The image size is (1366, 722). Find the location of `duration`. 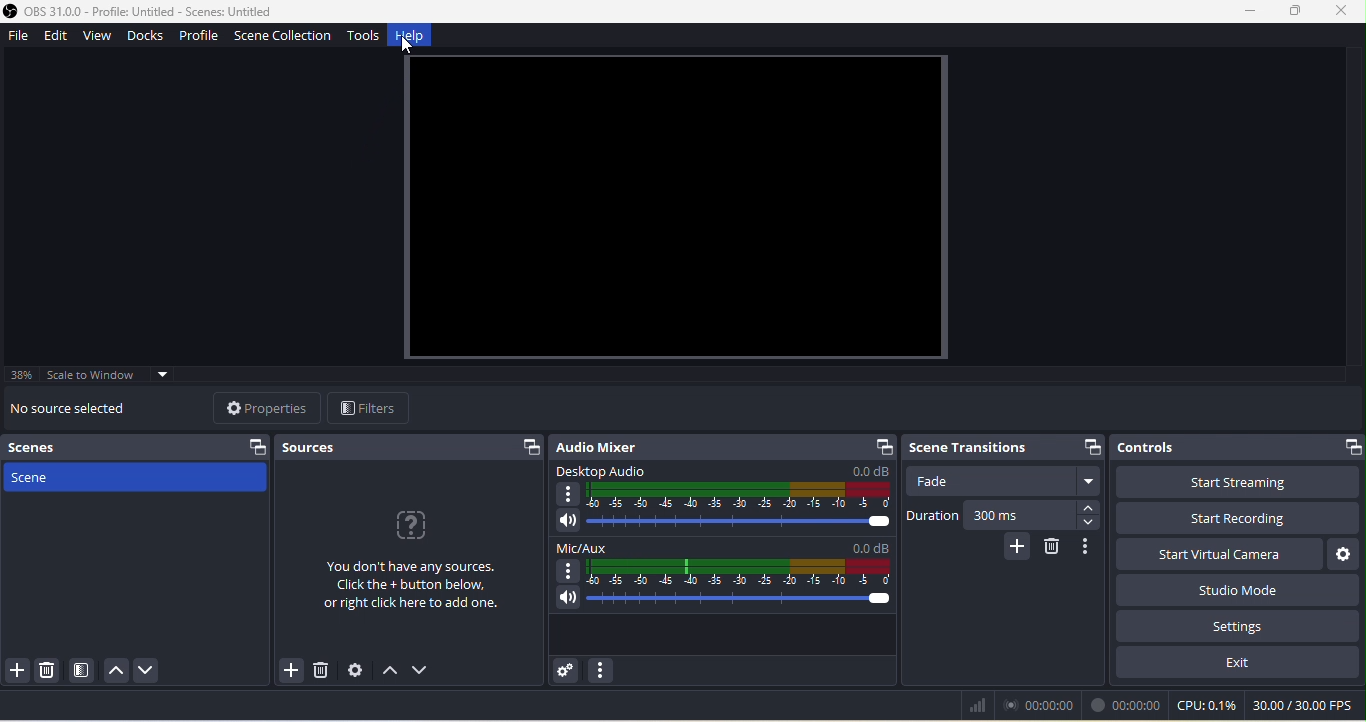

duration is located at coordinates (930, 518).